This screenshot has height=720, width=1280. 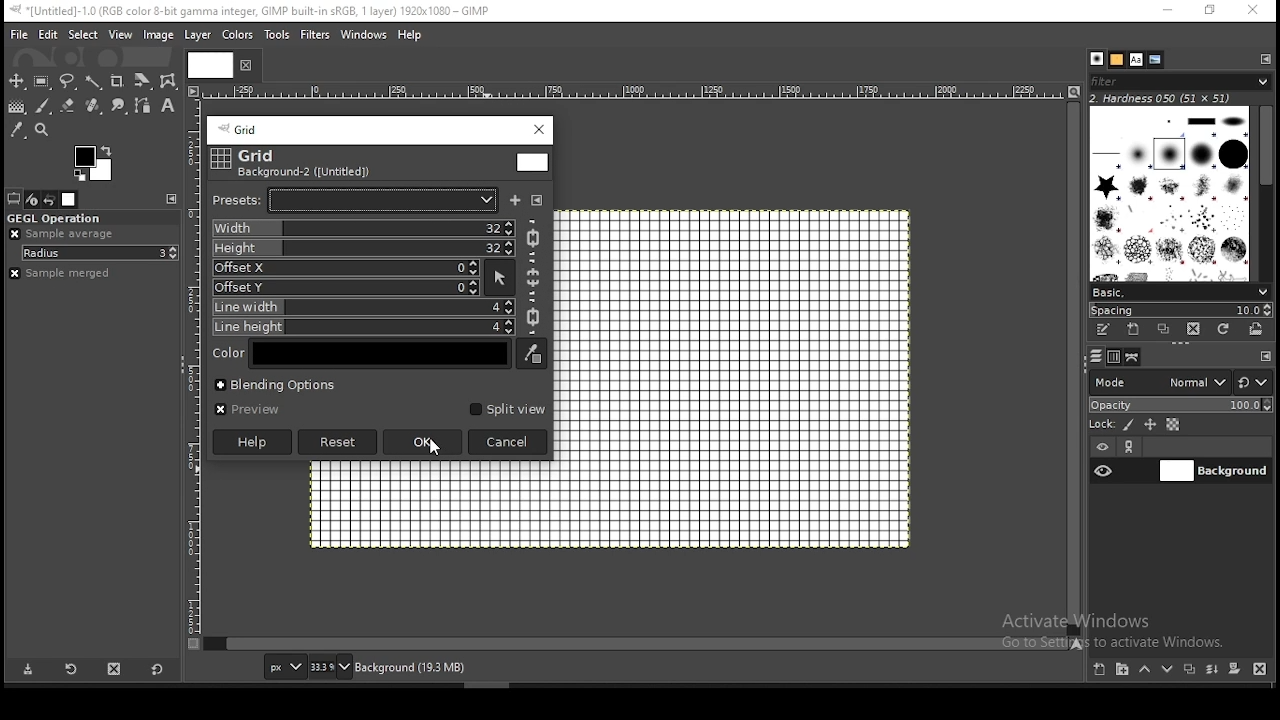 I want to click on refresh brushes, so click(x=1224, y=330).